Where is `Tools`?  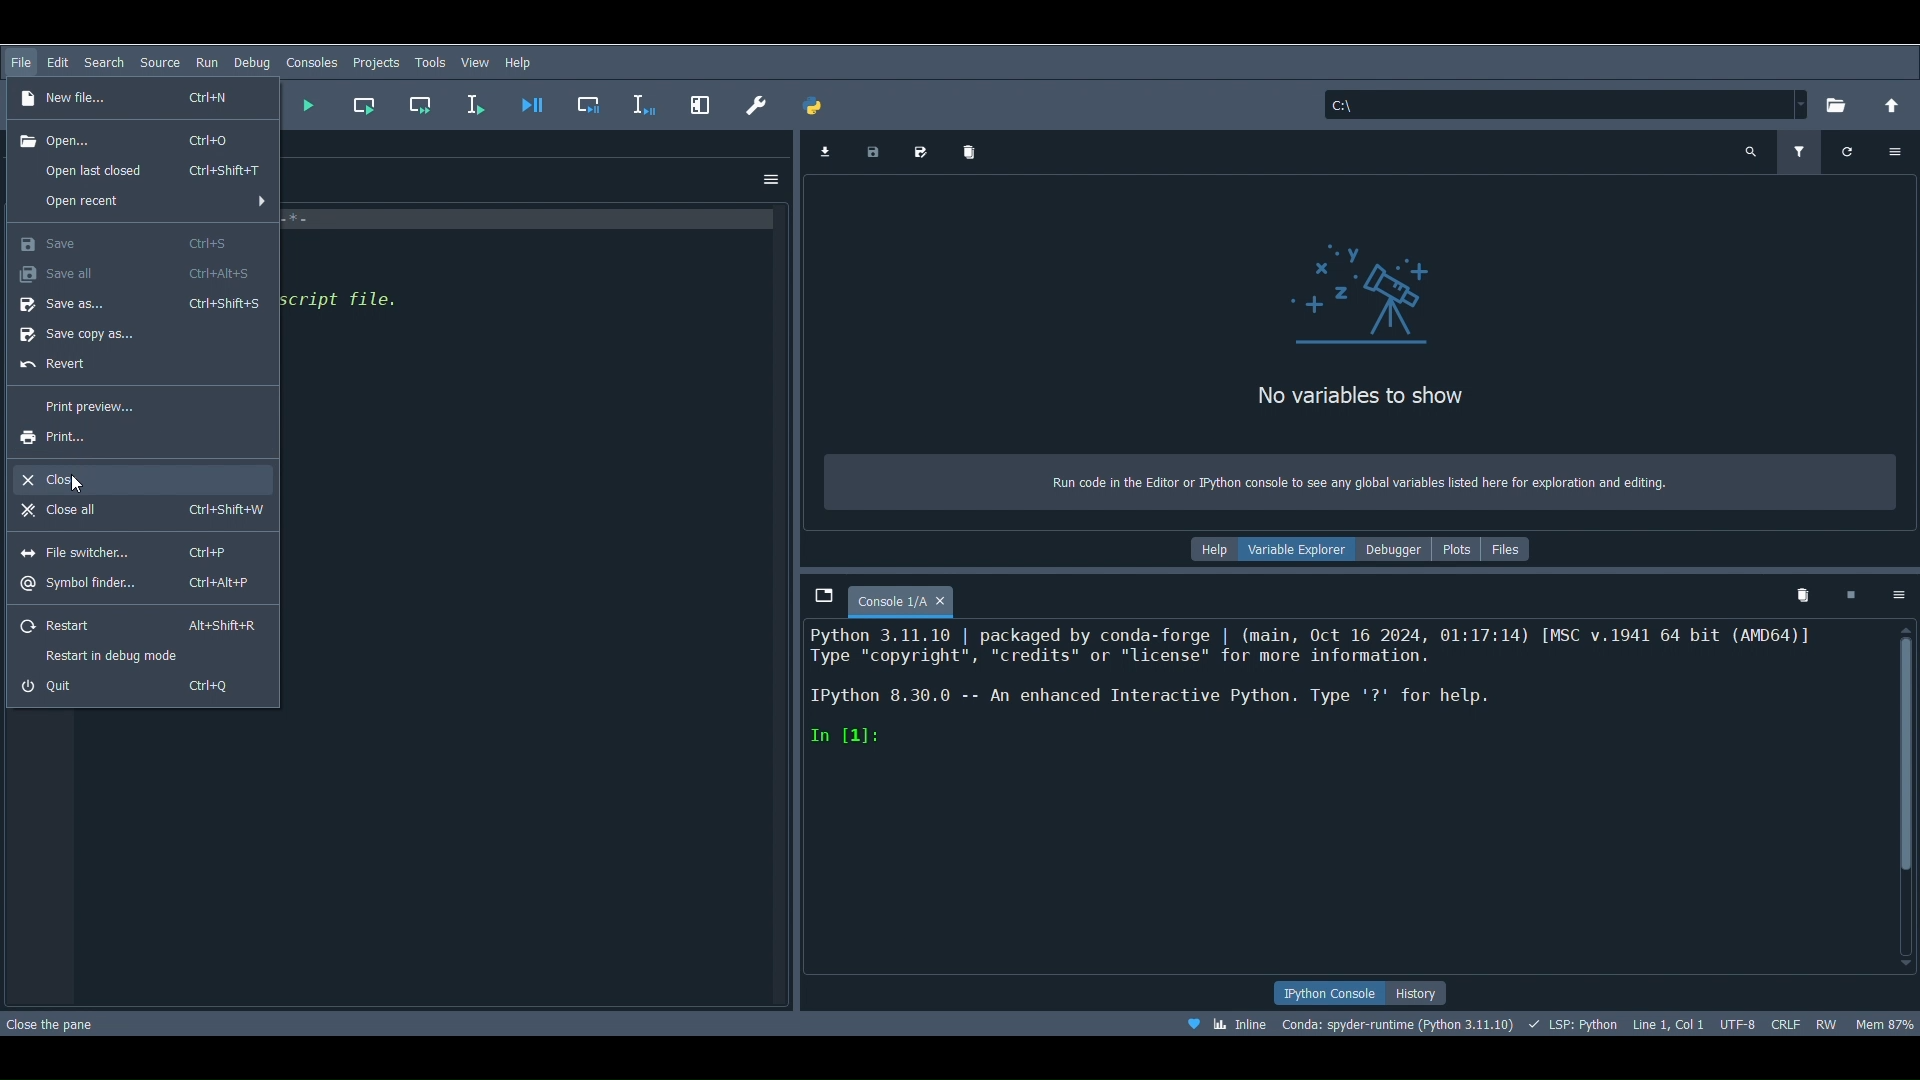 Tools is located at coordinates (430, 62).